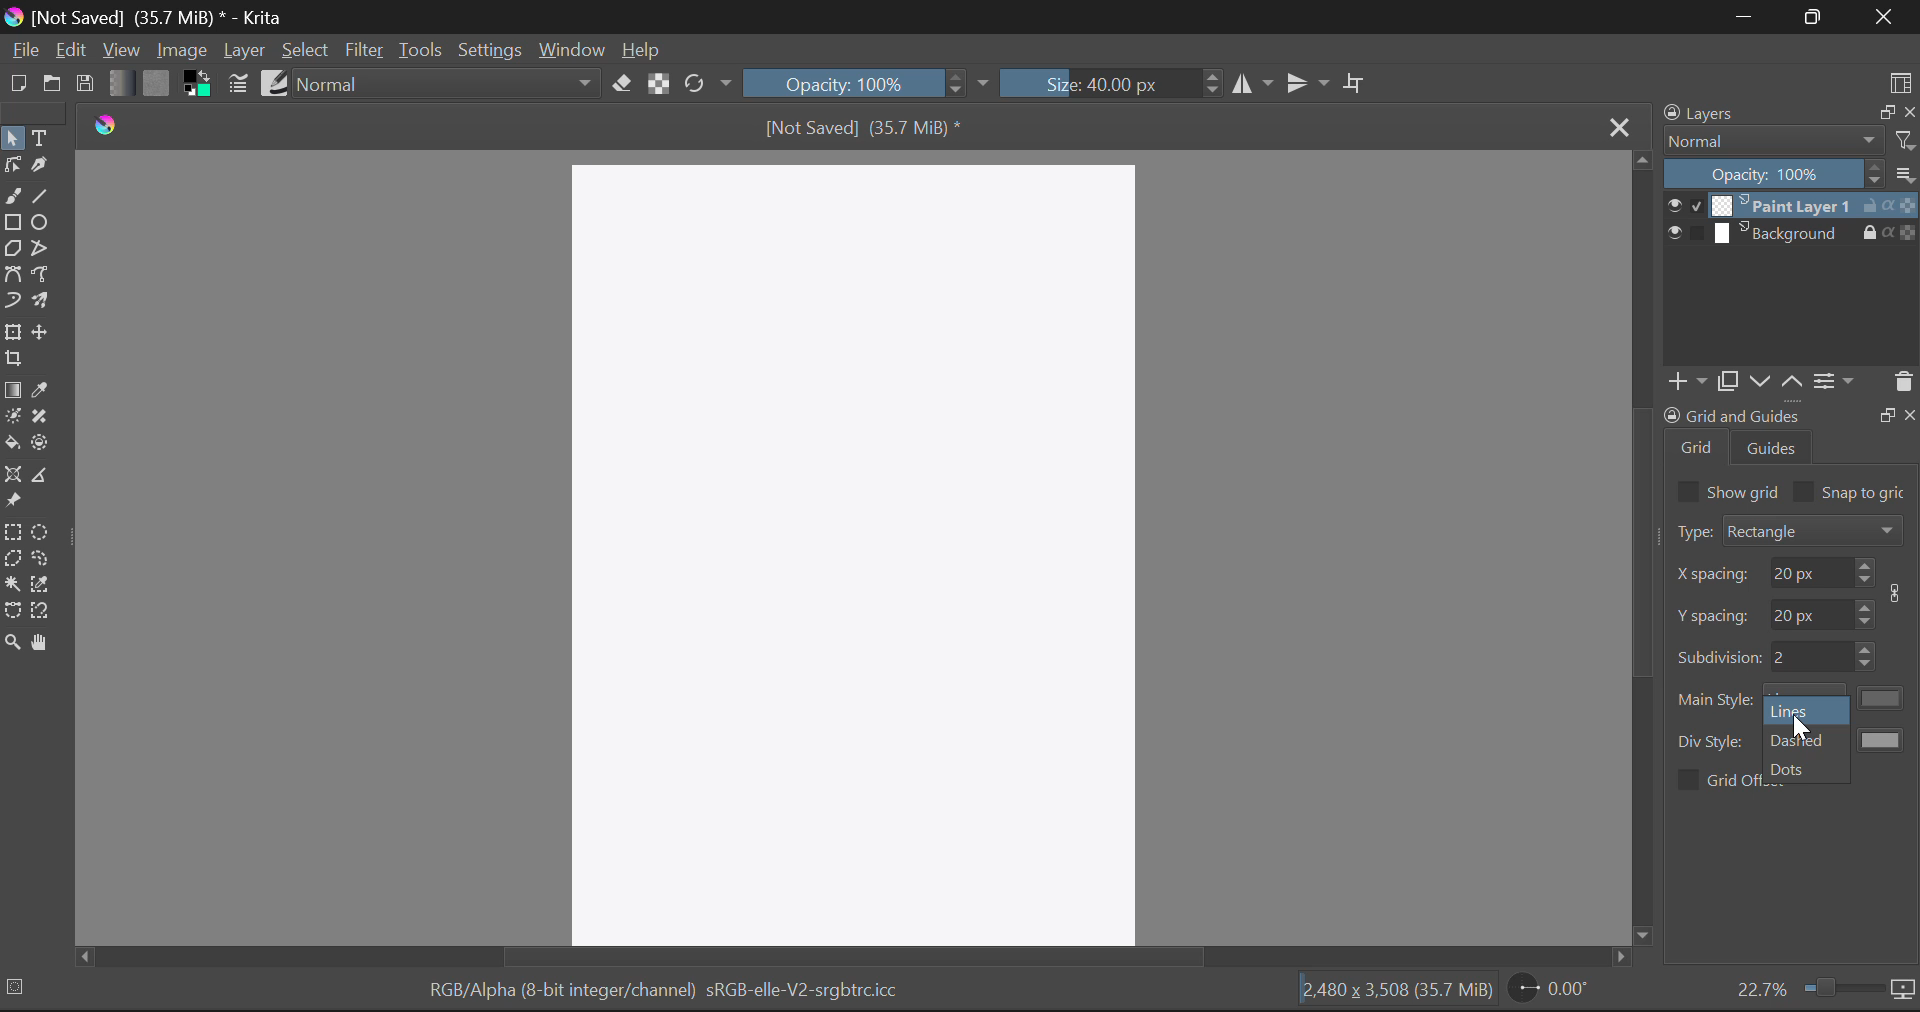  Describe the element at coordinates (1714, 575) in the screenshot. I see `spacing x` at that location.